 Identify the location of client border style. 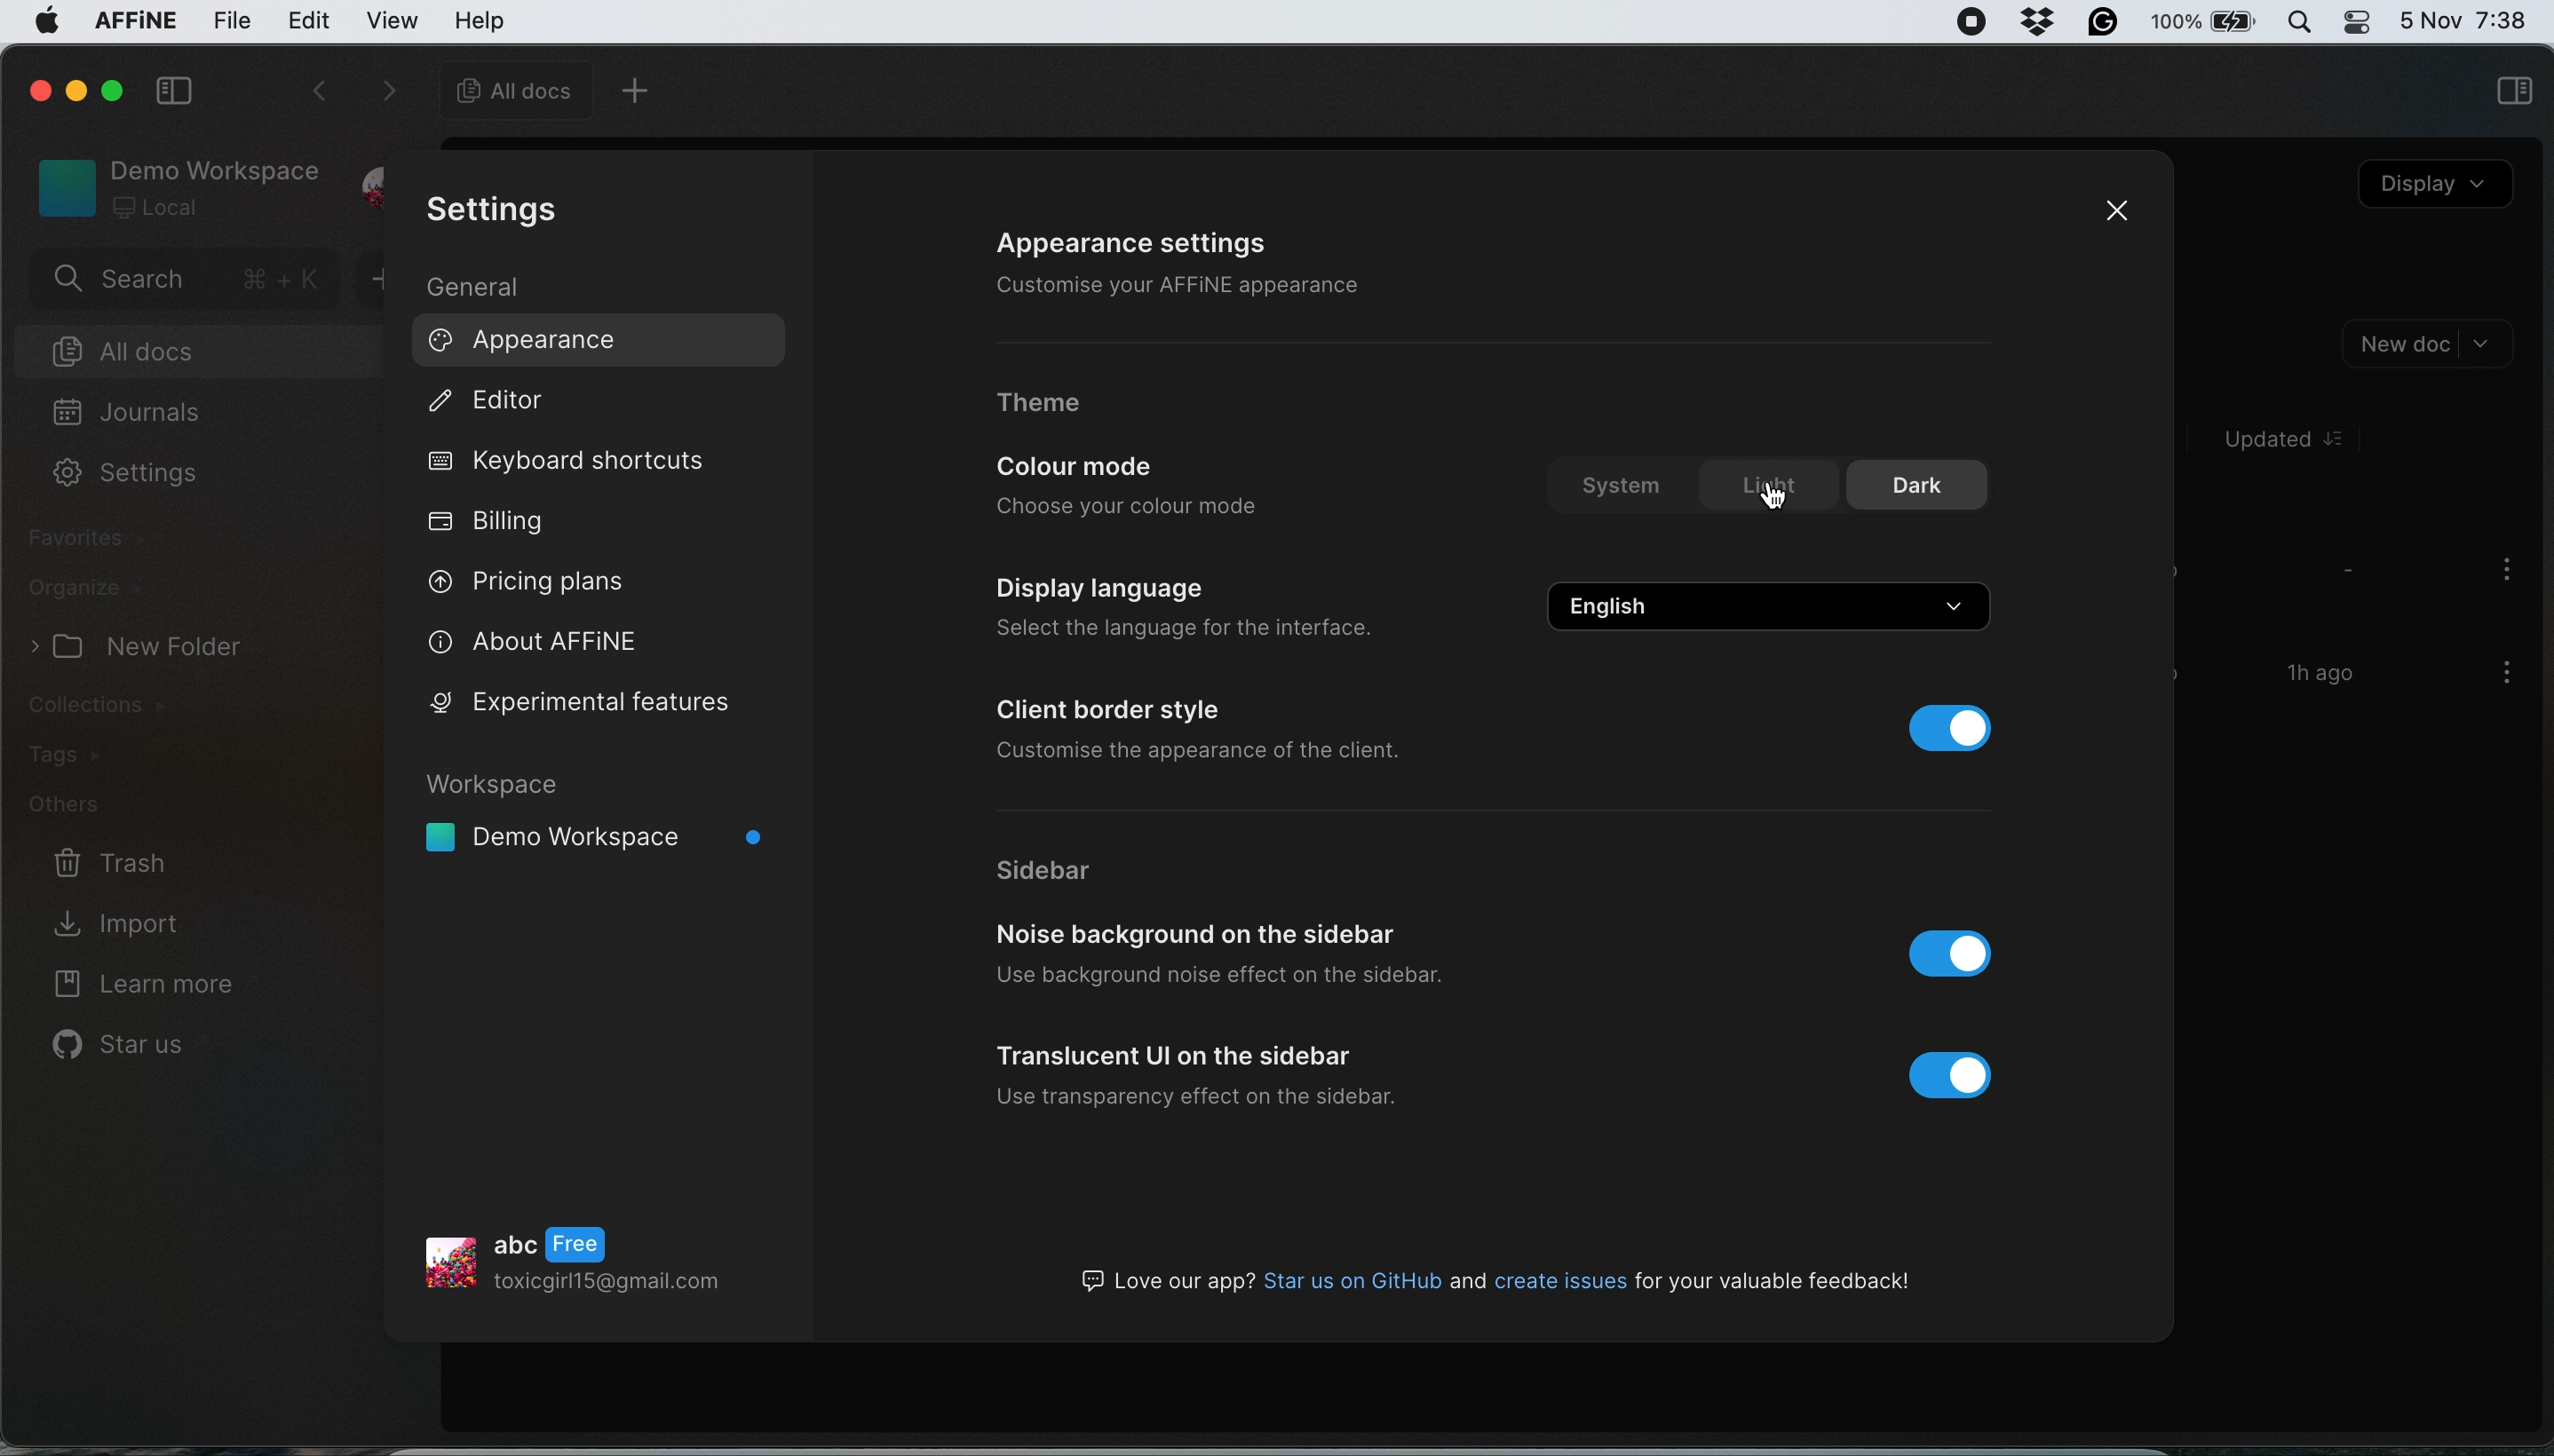
(1112, 711).